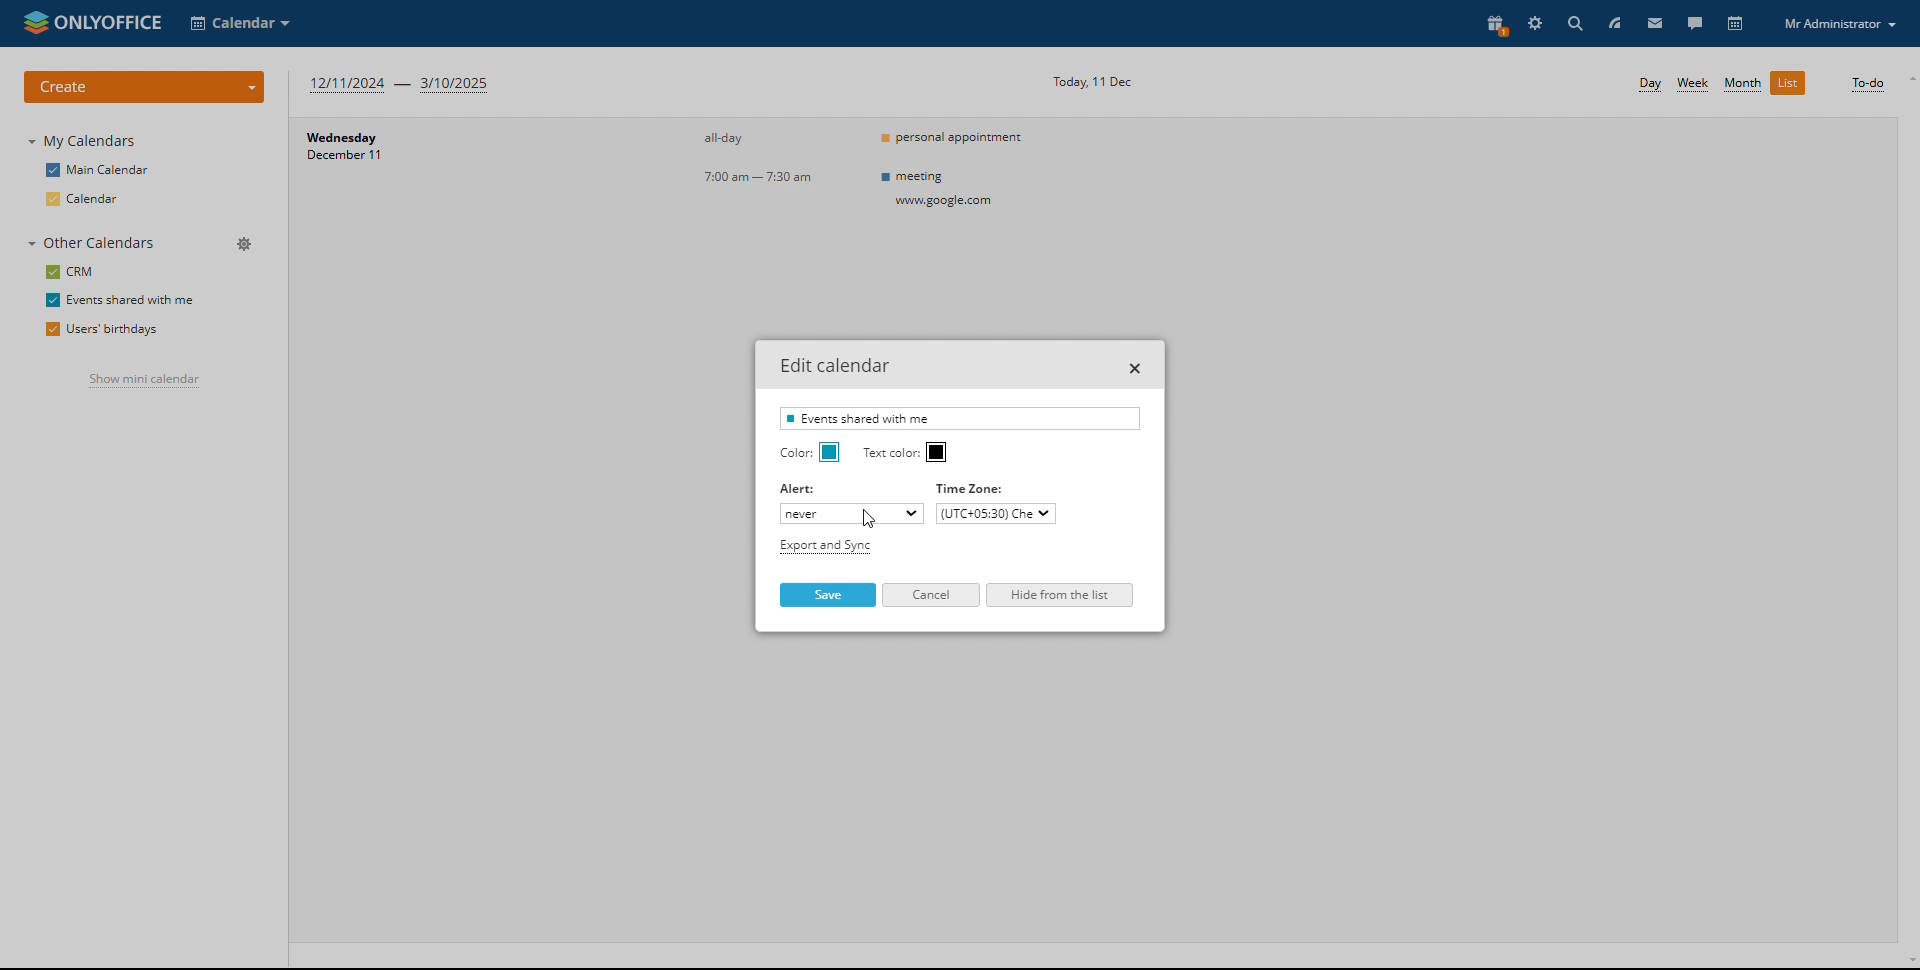 The width and height of the screenshot is (1920, 970). What do you see at coordinates (1741, 84) in the screenshot?
I see `month view` at bounding box center [1741, 84].